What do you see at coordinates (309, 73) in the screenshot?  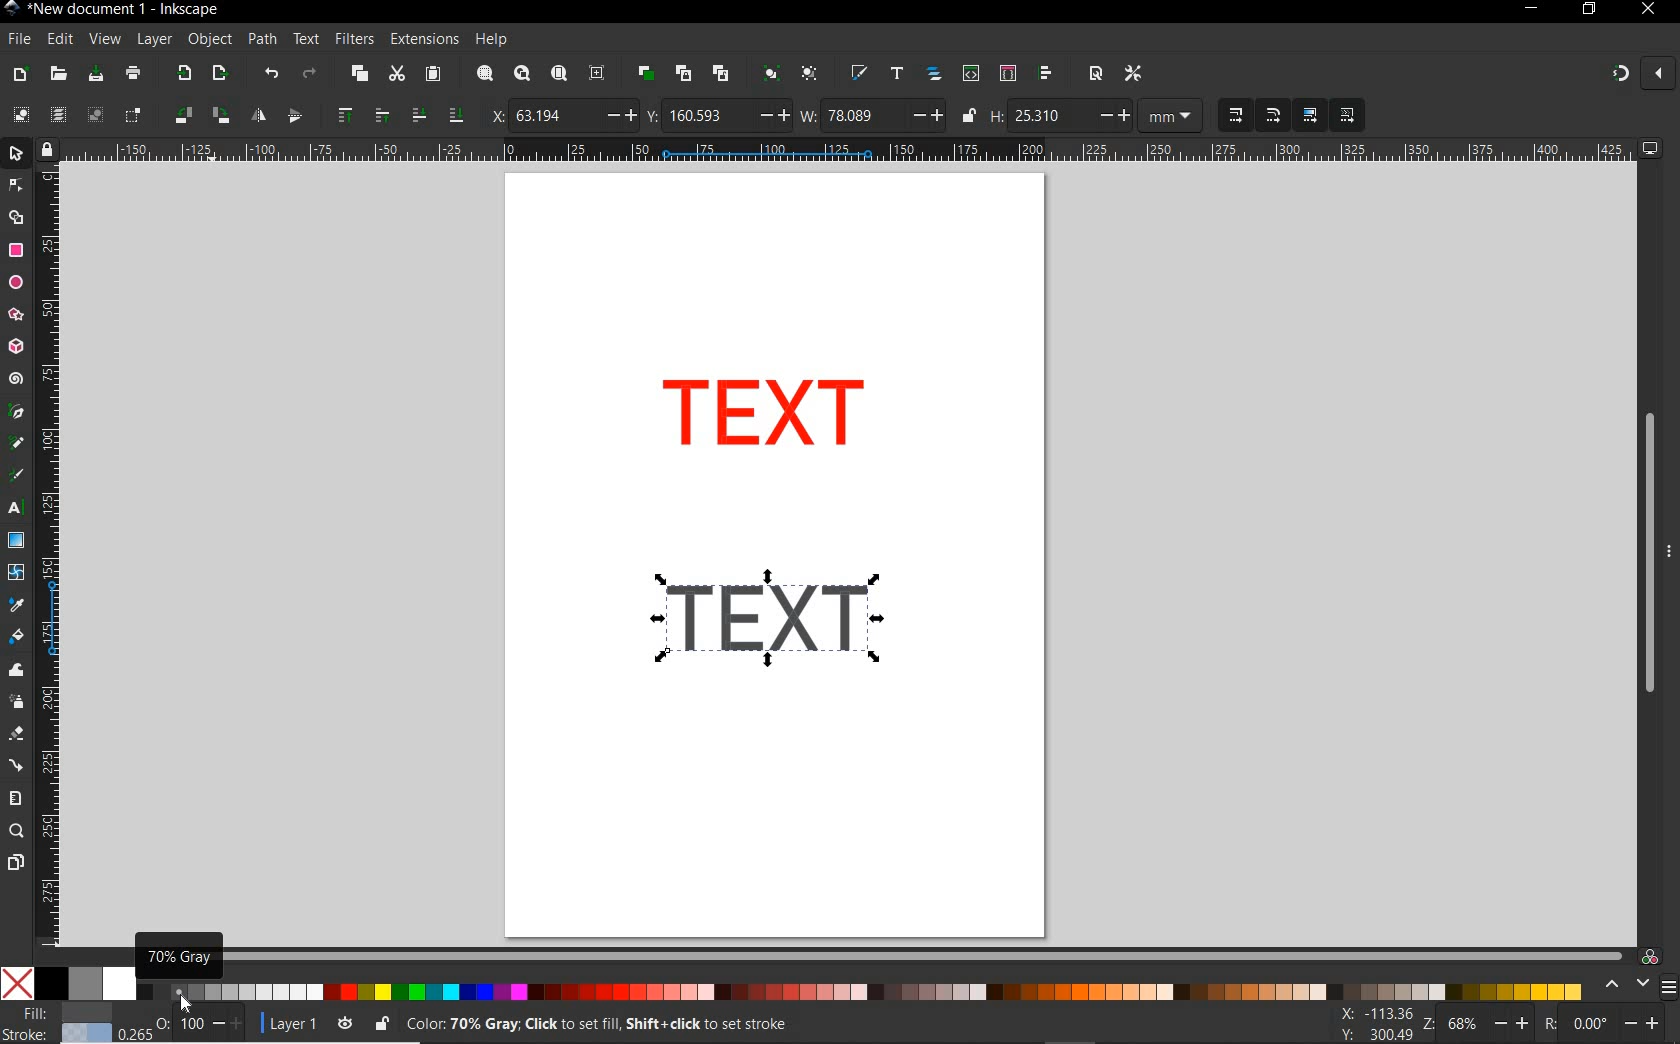 I see `redo` at bounding box center [309, 73].